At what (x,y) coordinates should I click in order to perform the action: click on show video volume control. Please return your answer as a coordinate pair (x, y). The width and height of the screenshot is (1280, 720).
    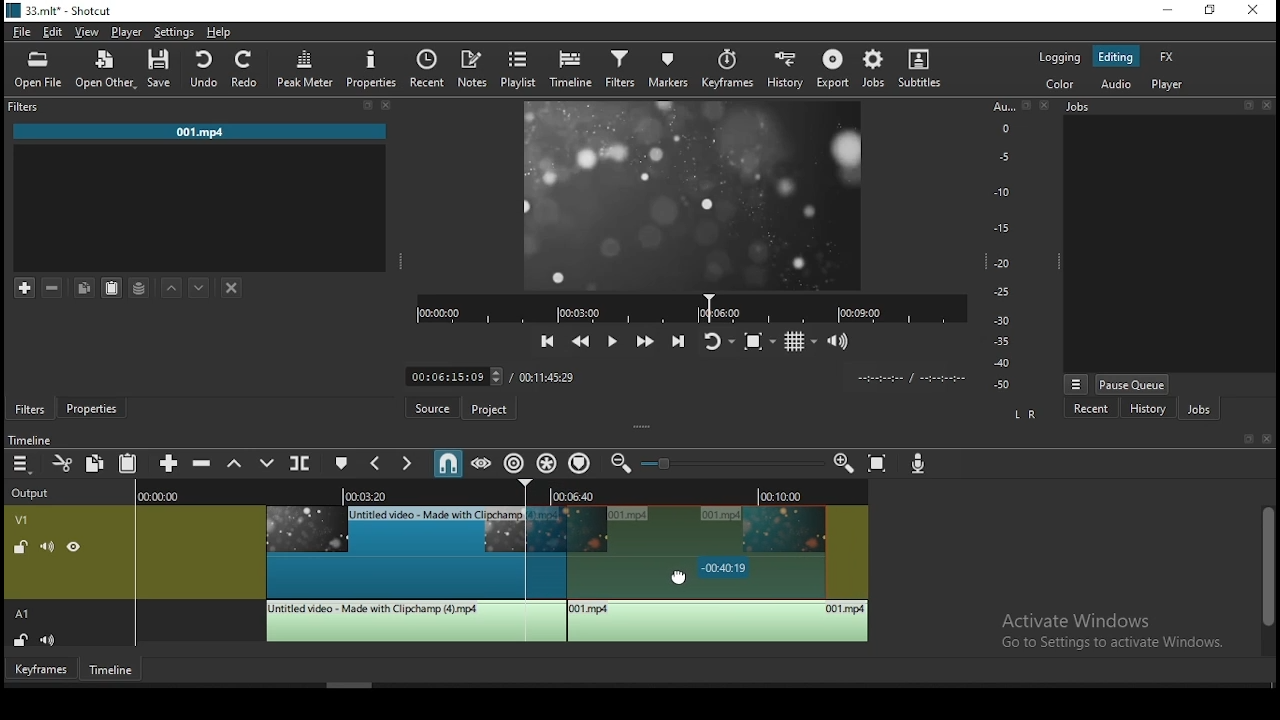
    Looking at the image, I should click on (839, 338).